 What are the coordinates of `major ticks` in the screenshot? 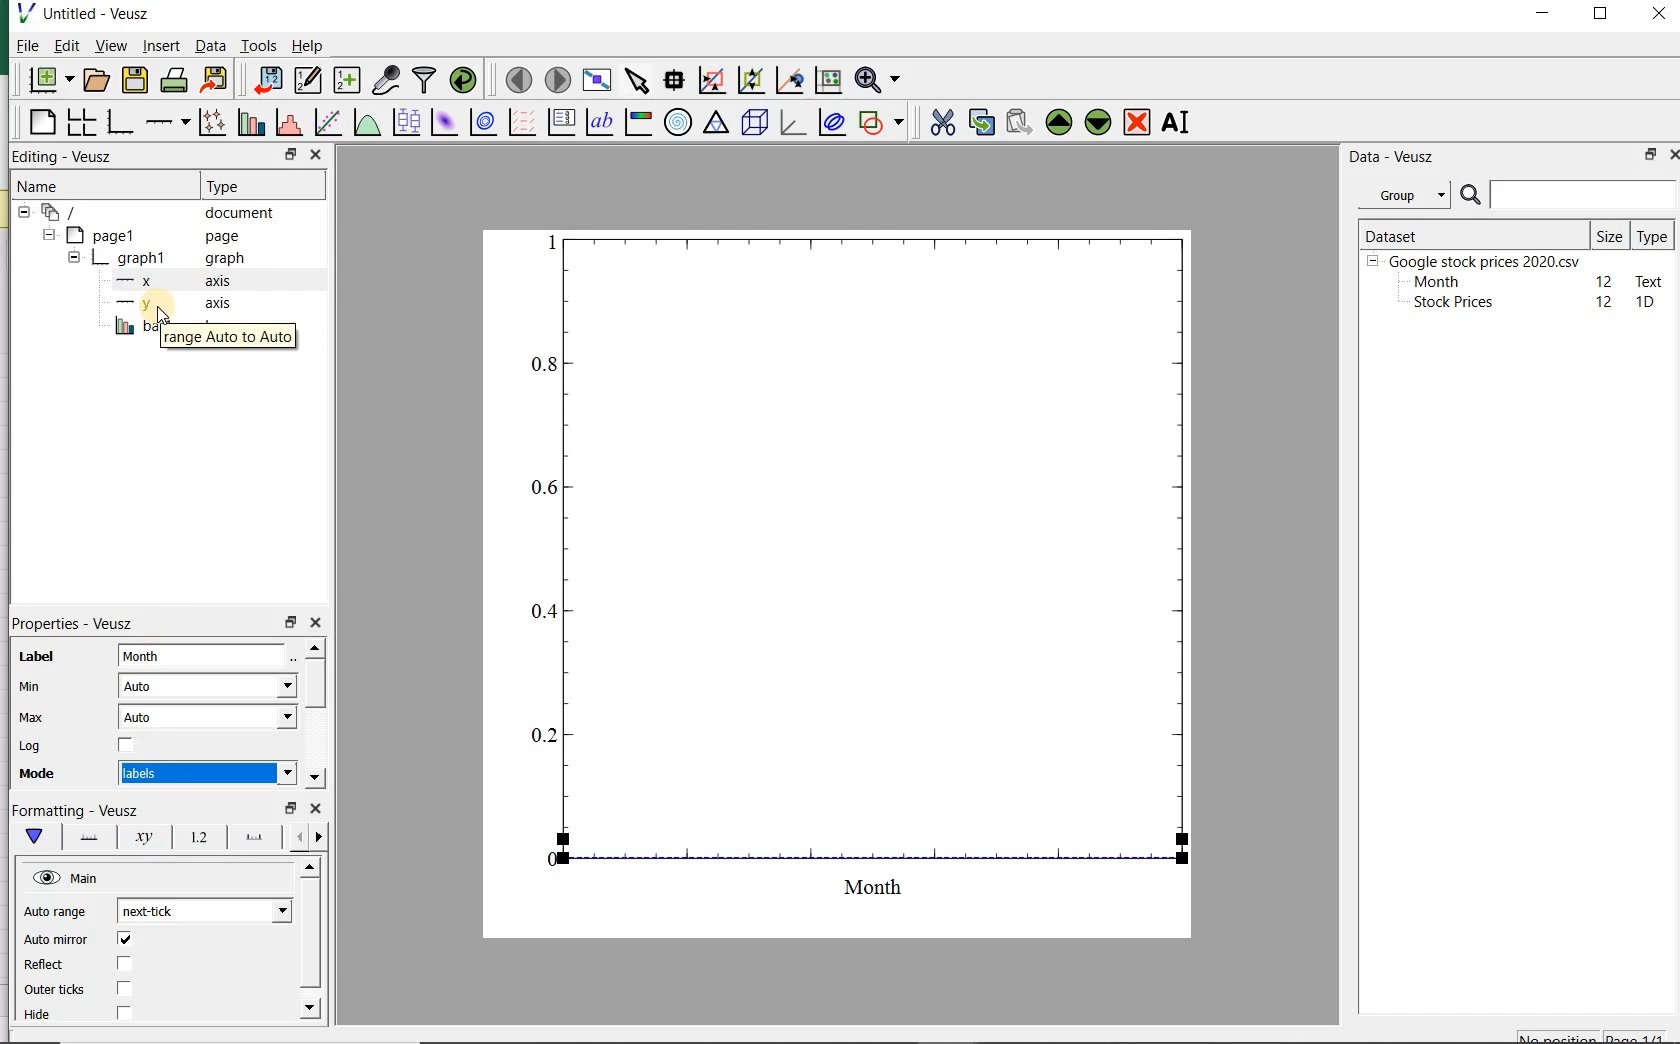 It's located at (251, 840).